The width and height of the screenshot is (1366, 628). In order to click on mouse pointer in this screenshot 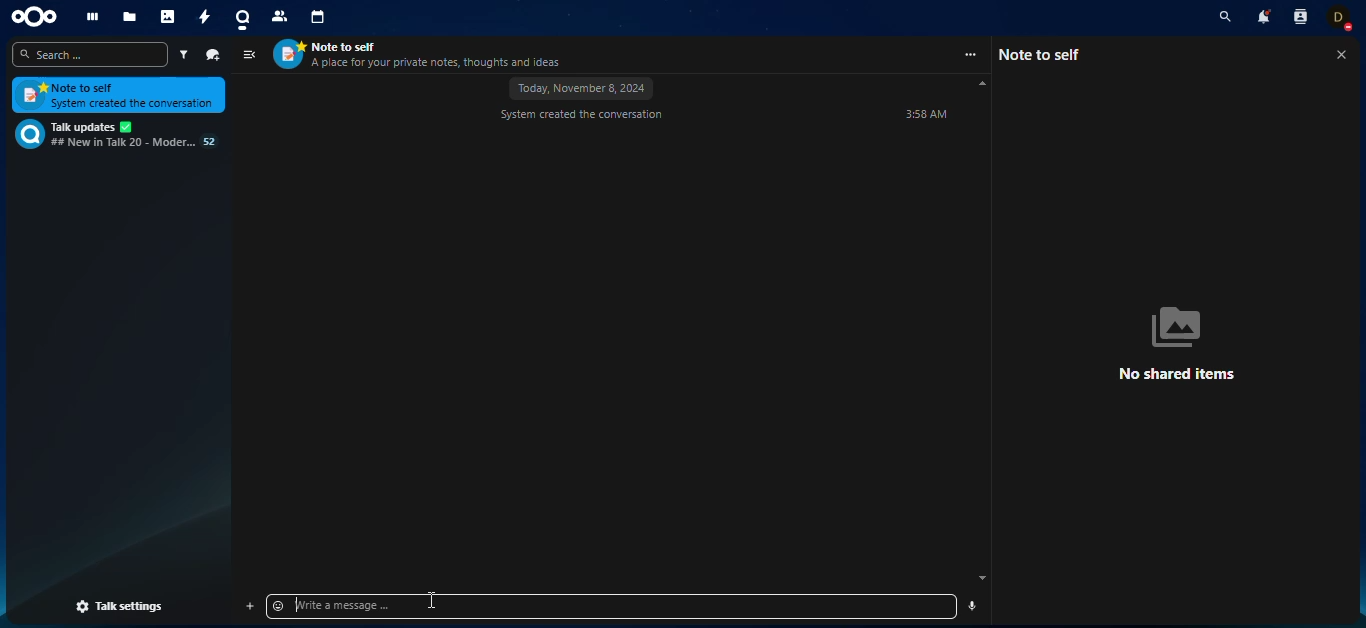, I will do `click(433, 600)`.